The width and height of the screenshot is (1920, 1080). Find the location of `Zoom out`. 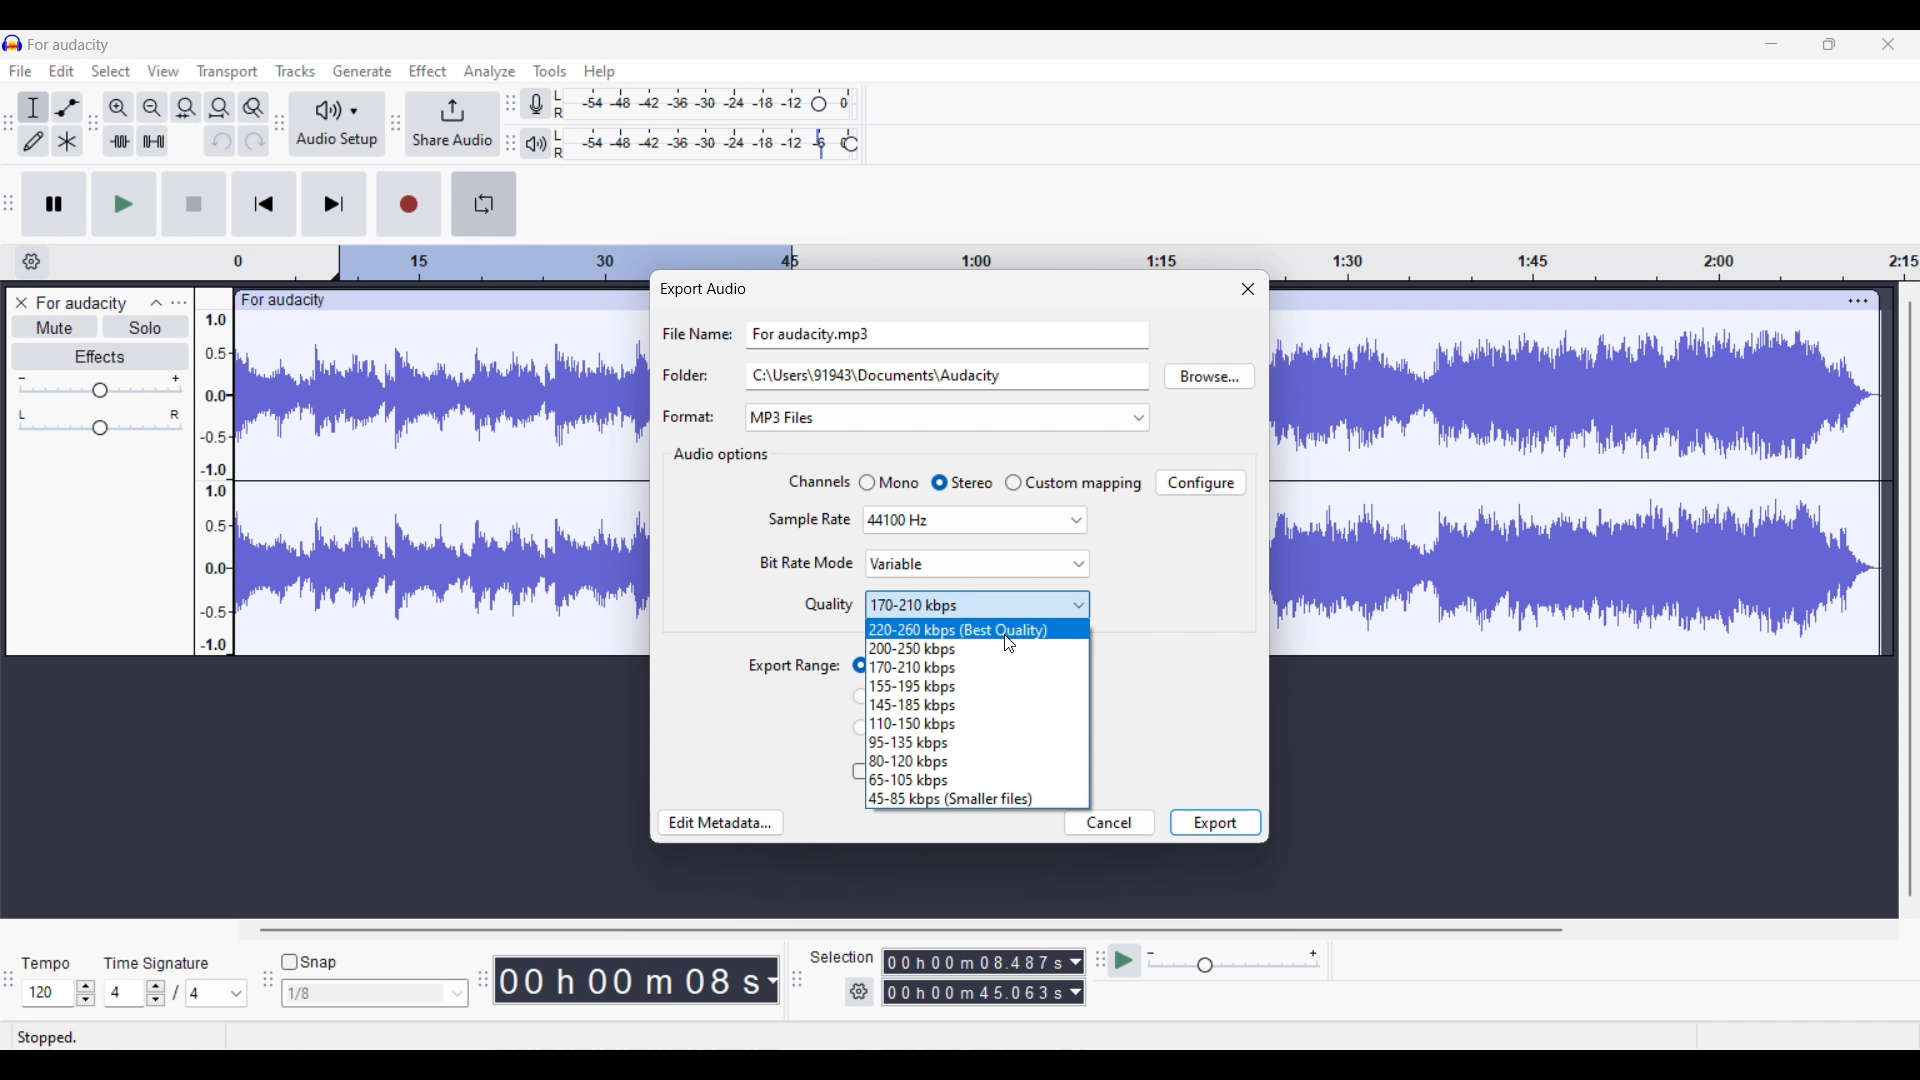

Zoom out is located at coordinates (152, 108).